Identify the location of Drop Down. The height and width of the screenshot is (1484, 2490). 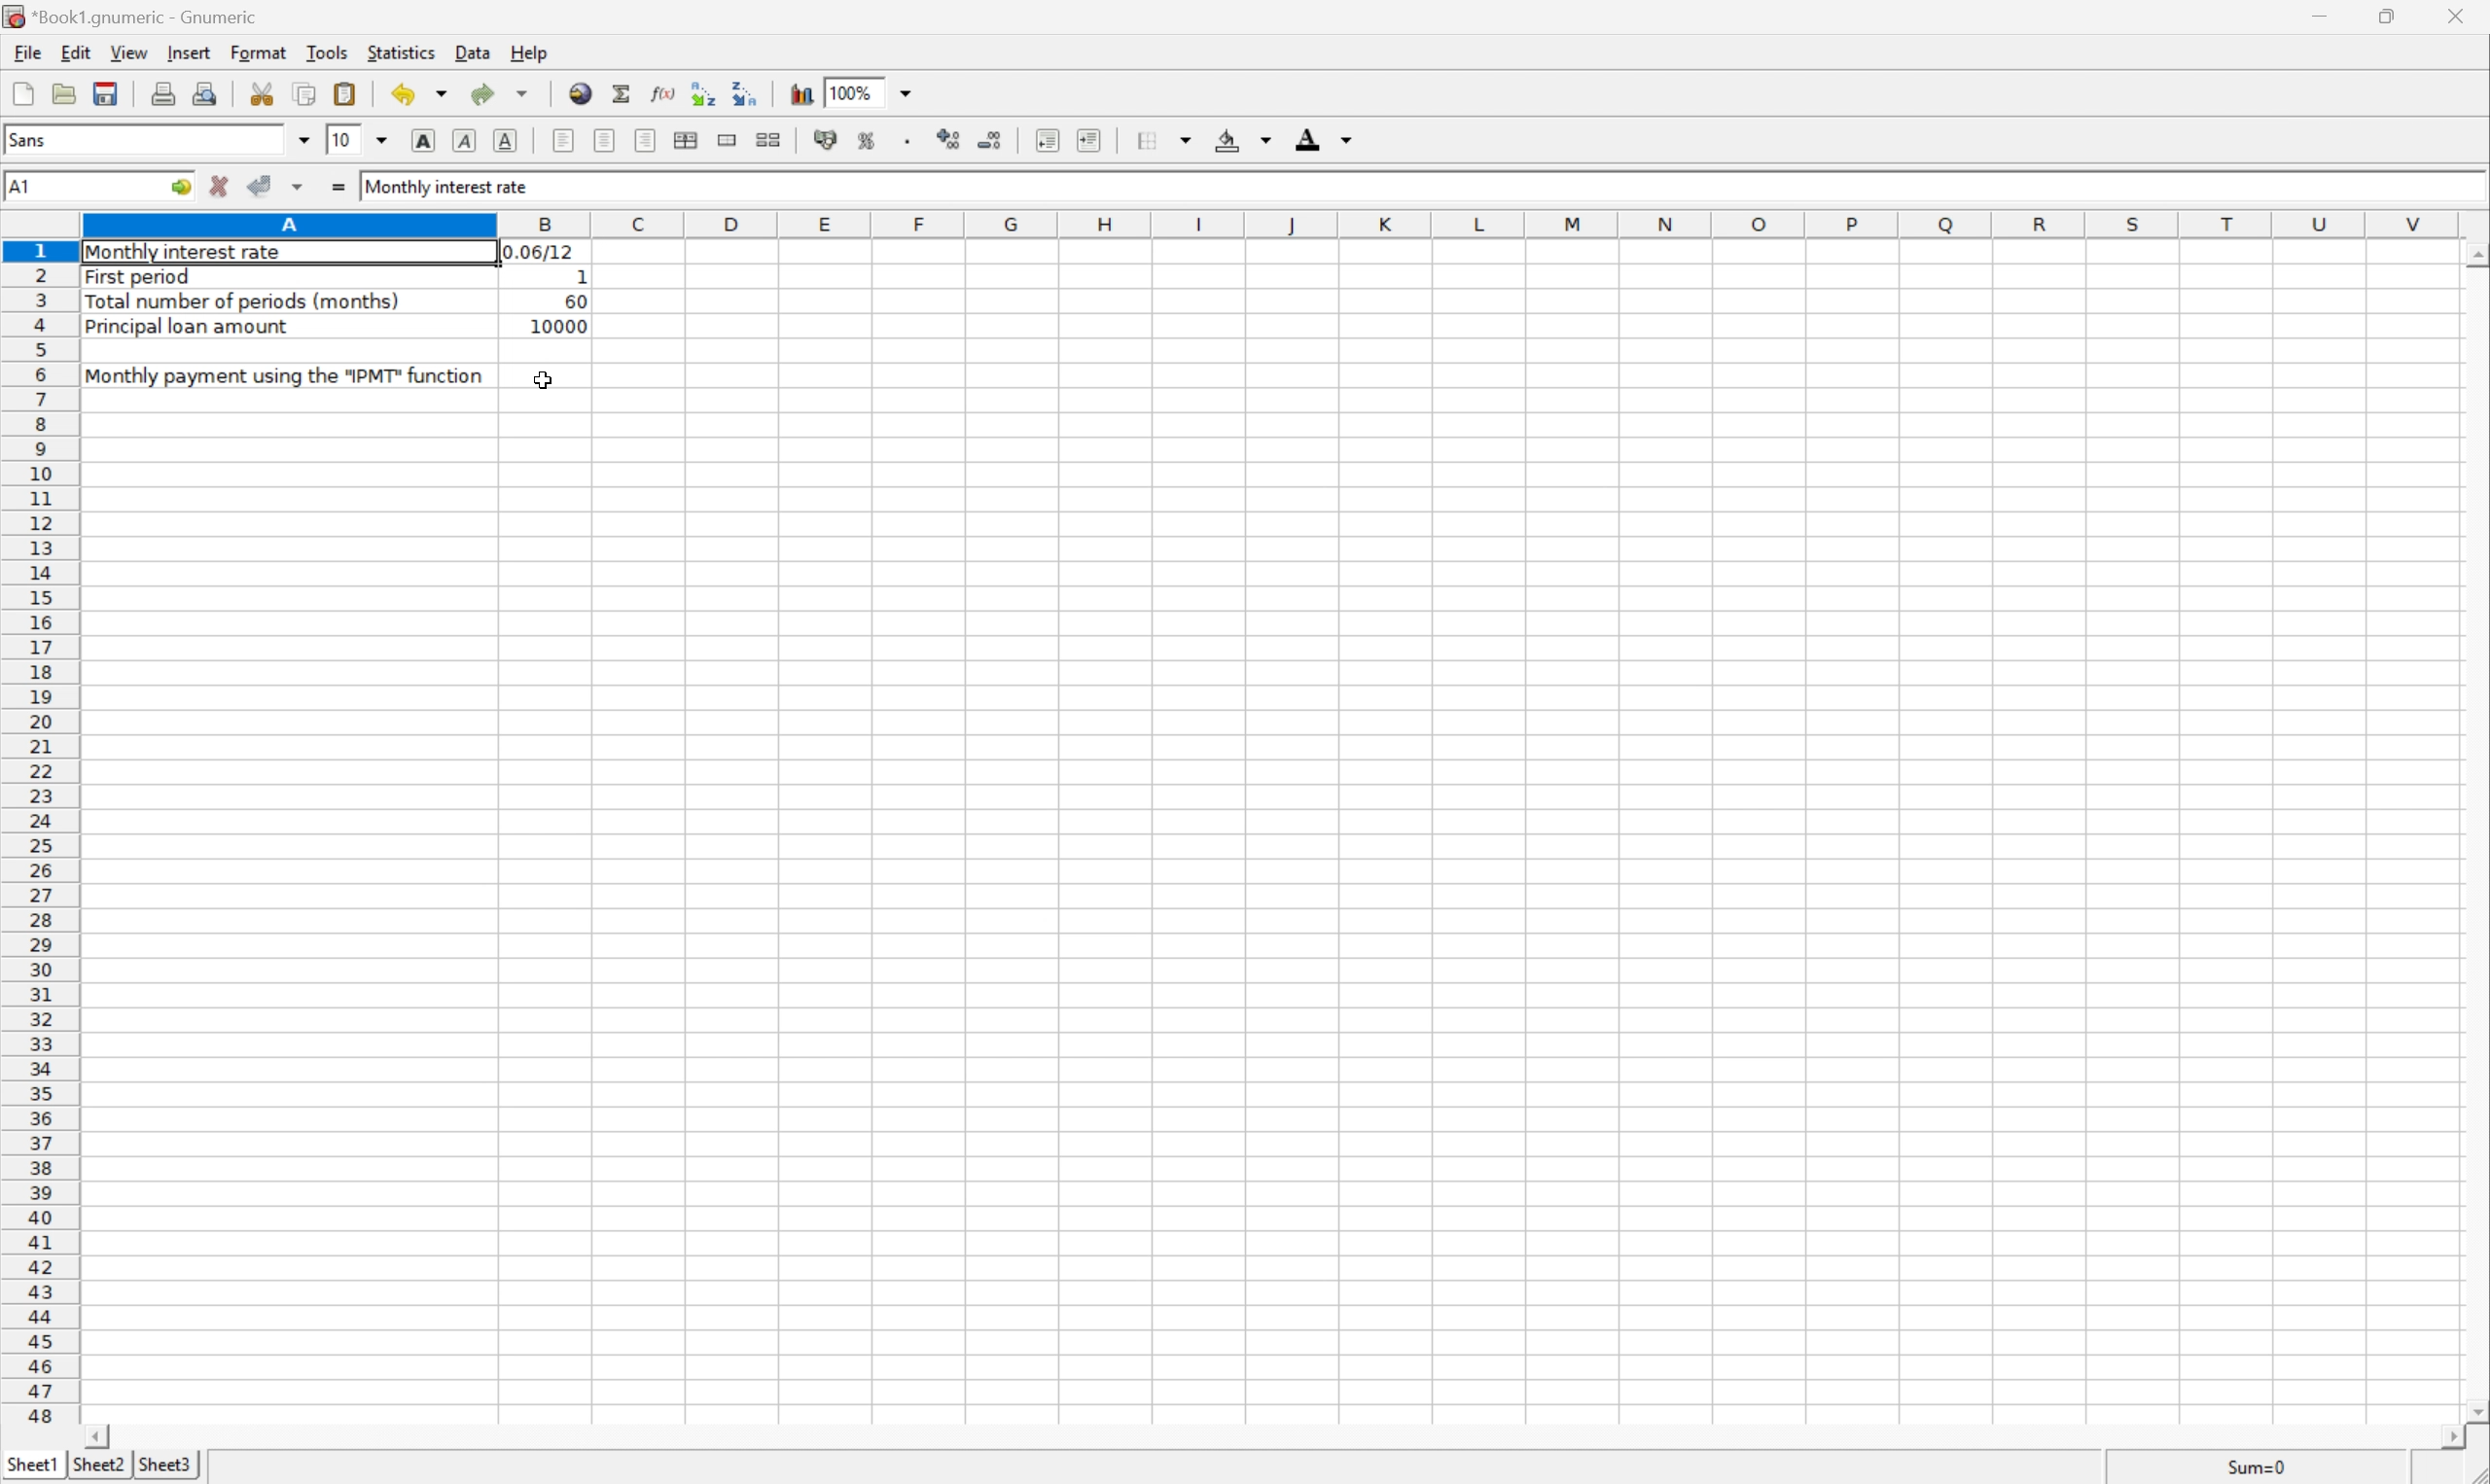
(385, 140).